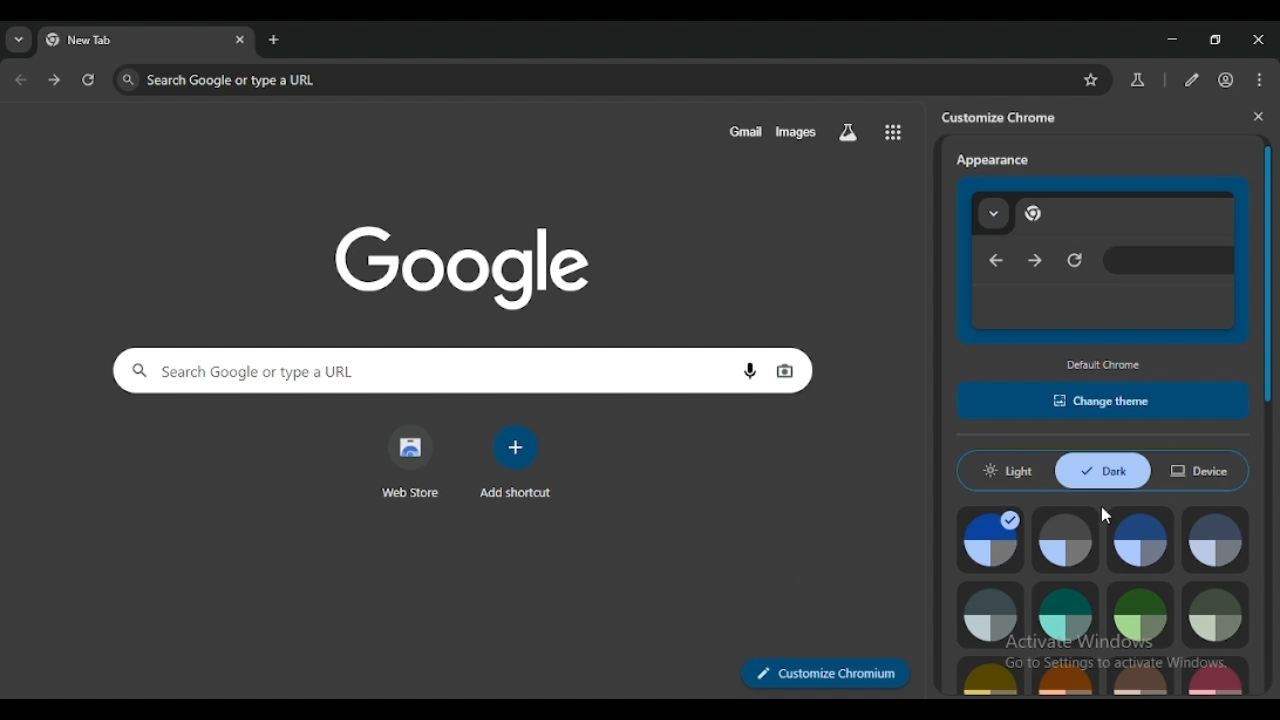 The width and height of the screenshot is (1280, 720). Describe the element at coordinates (410, 370) in the screenshot. I see `search google or type a URL` at that location.